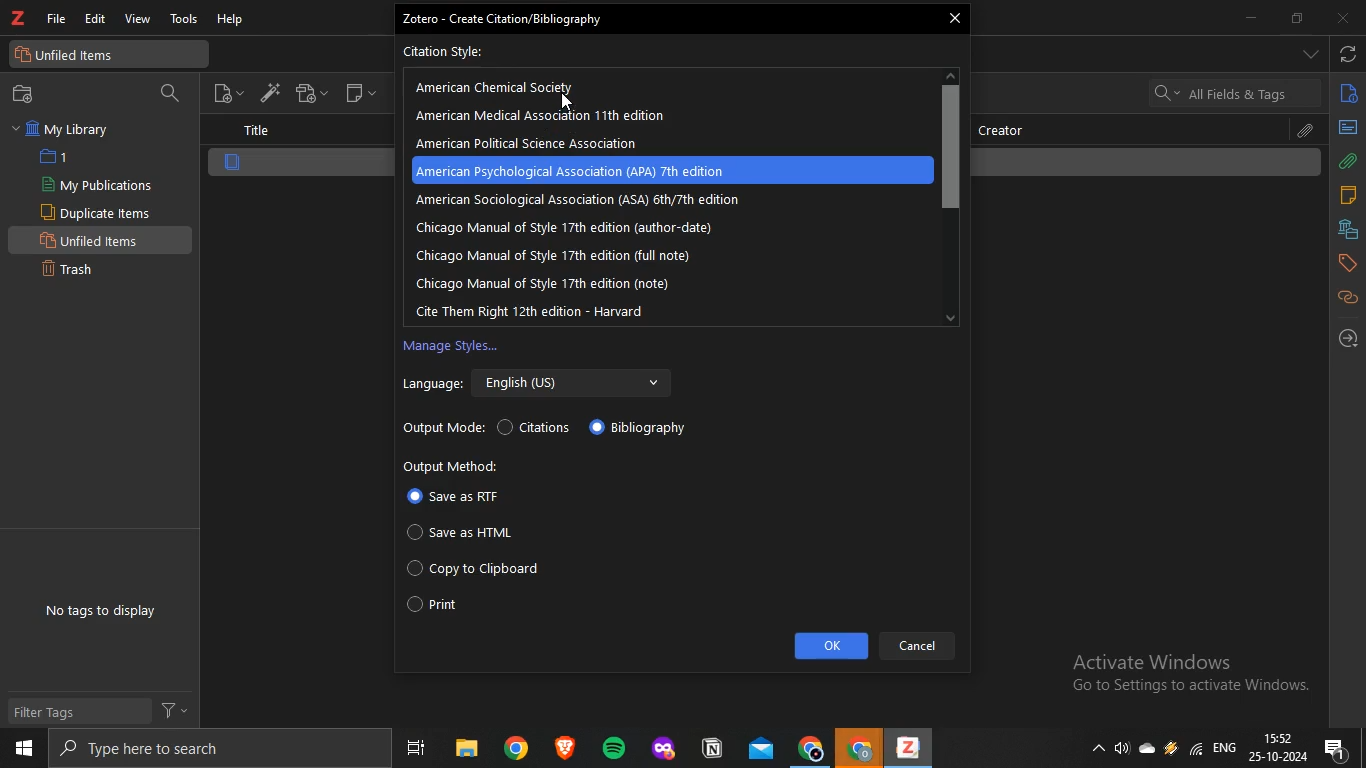 This screenshot has width=1366, height=768. I want to click on new item, so click(228, 91).